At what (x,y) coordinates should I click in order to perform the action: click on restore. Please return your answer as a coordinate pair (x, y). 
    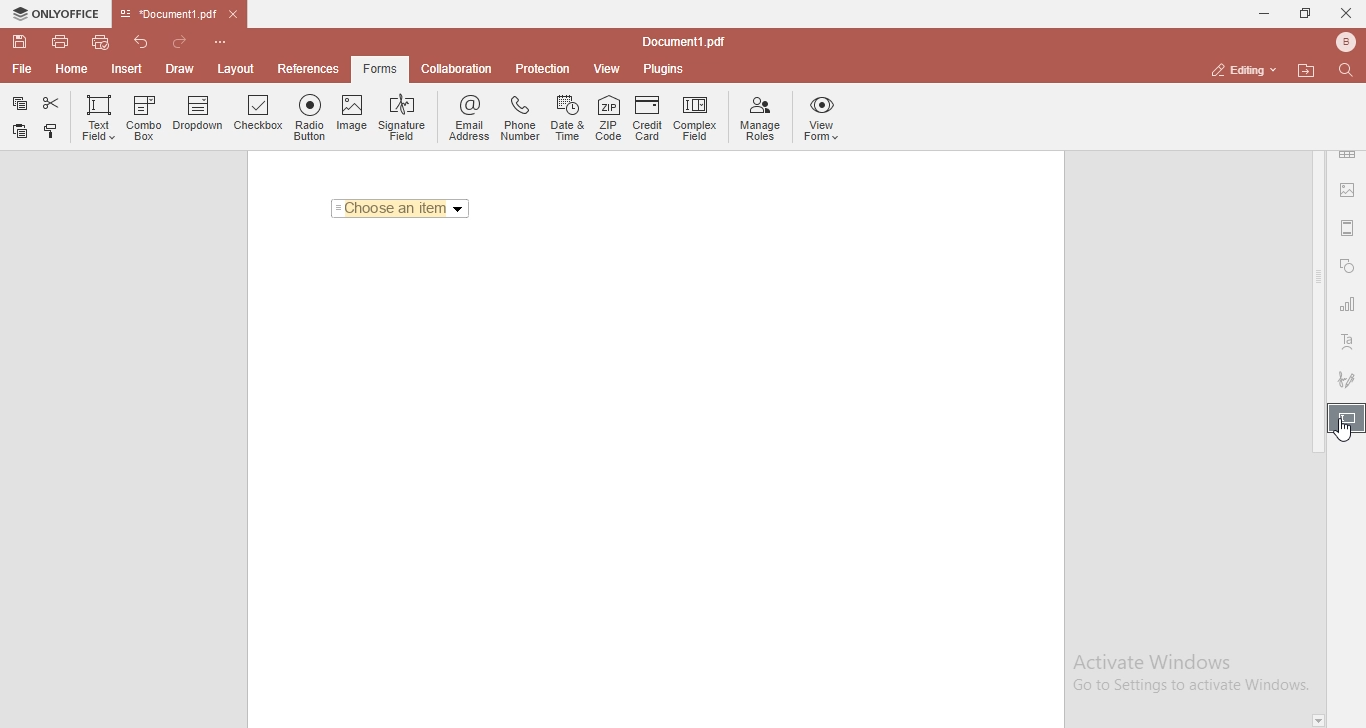
    Looking at the image, I should click on (1304, 14).